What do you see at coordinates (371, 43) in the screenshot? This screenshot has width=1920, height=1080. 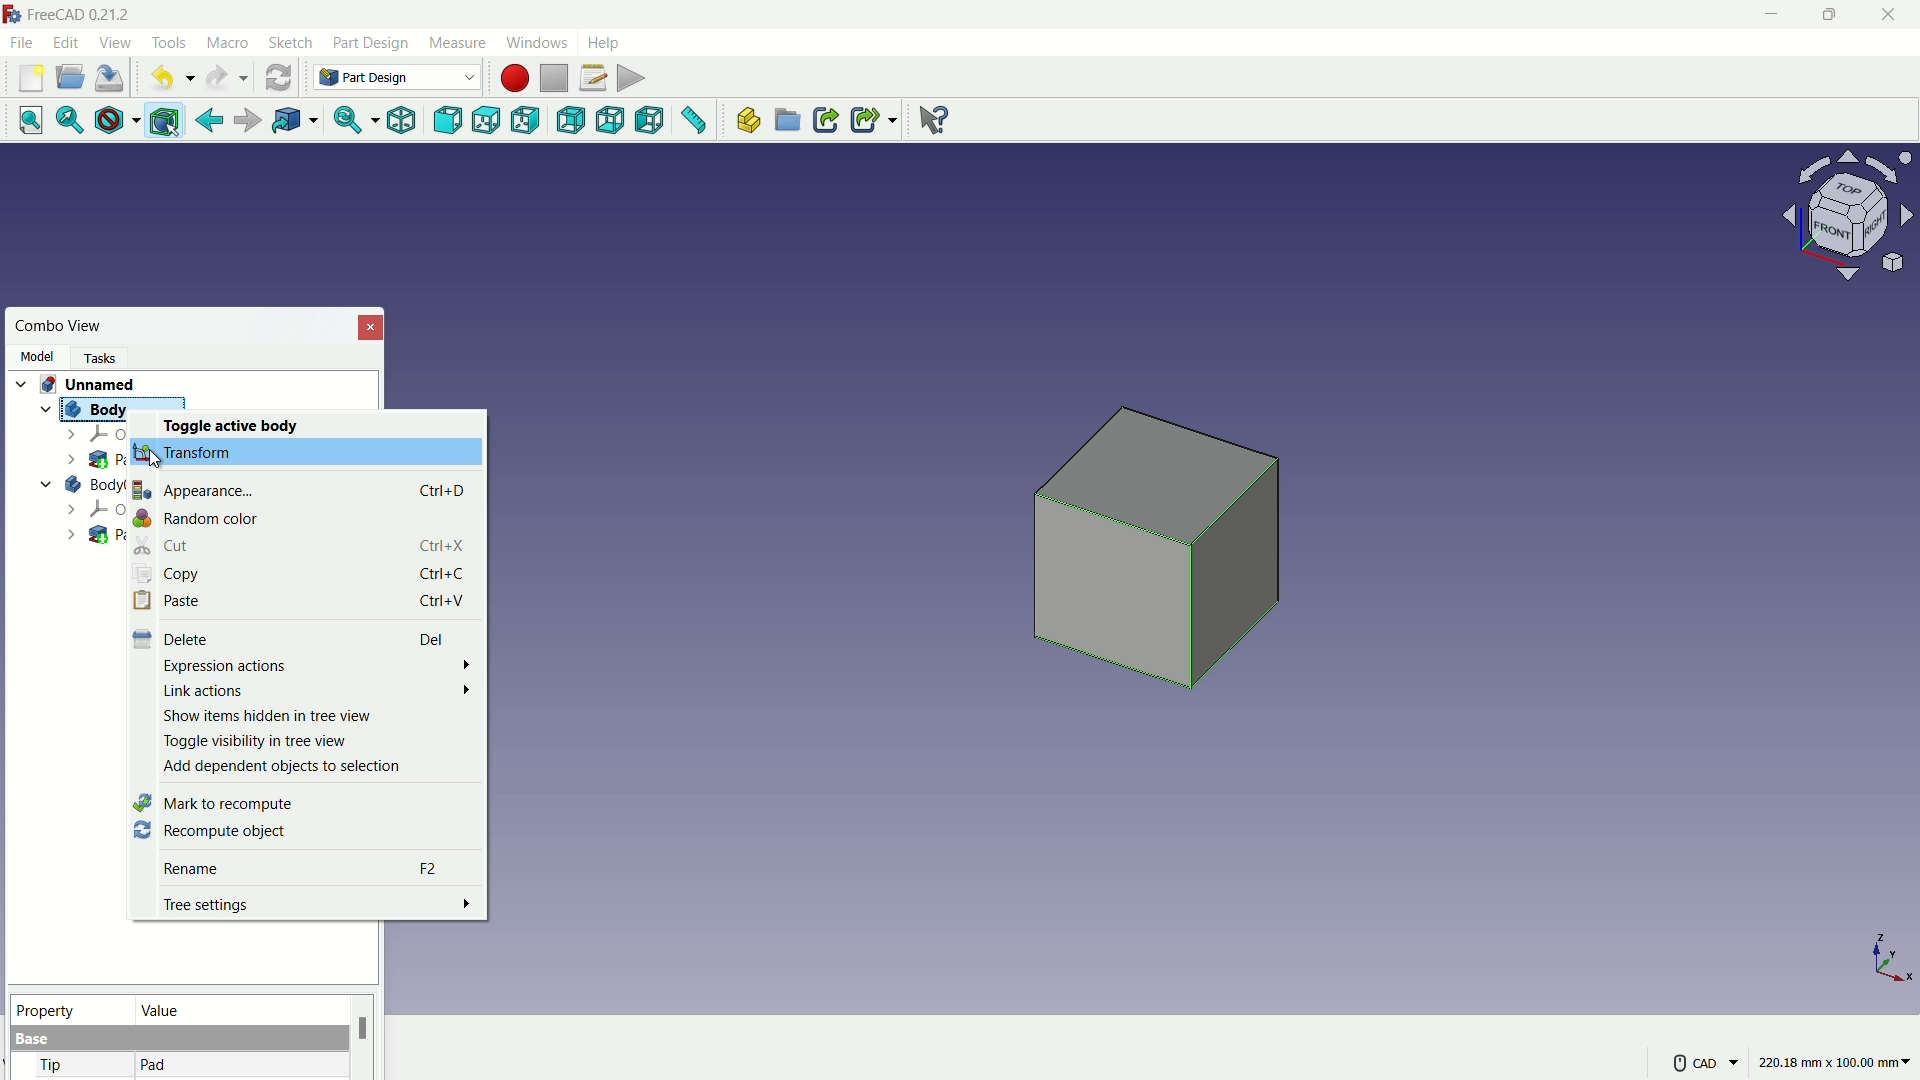 I see `part design` at bounding box center [371, 43].